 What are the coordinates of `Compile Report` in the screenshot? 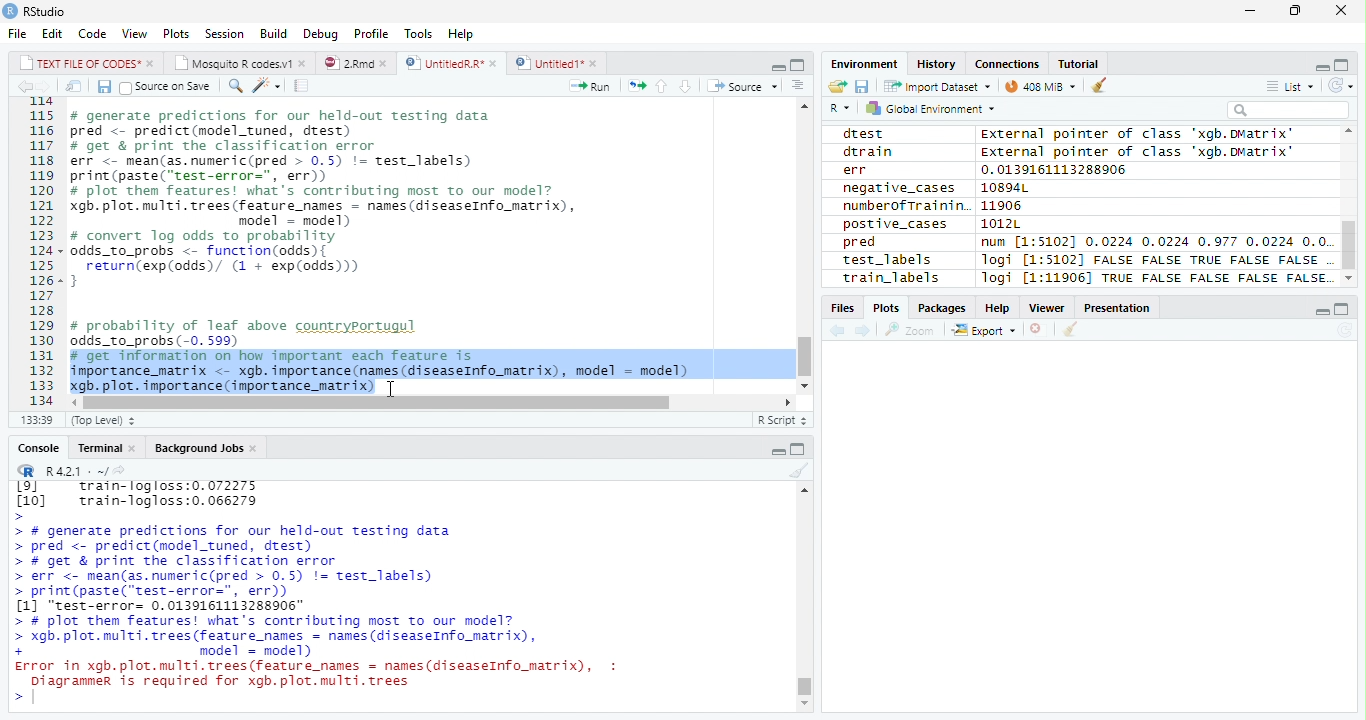 It's located at (301, 85).